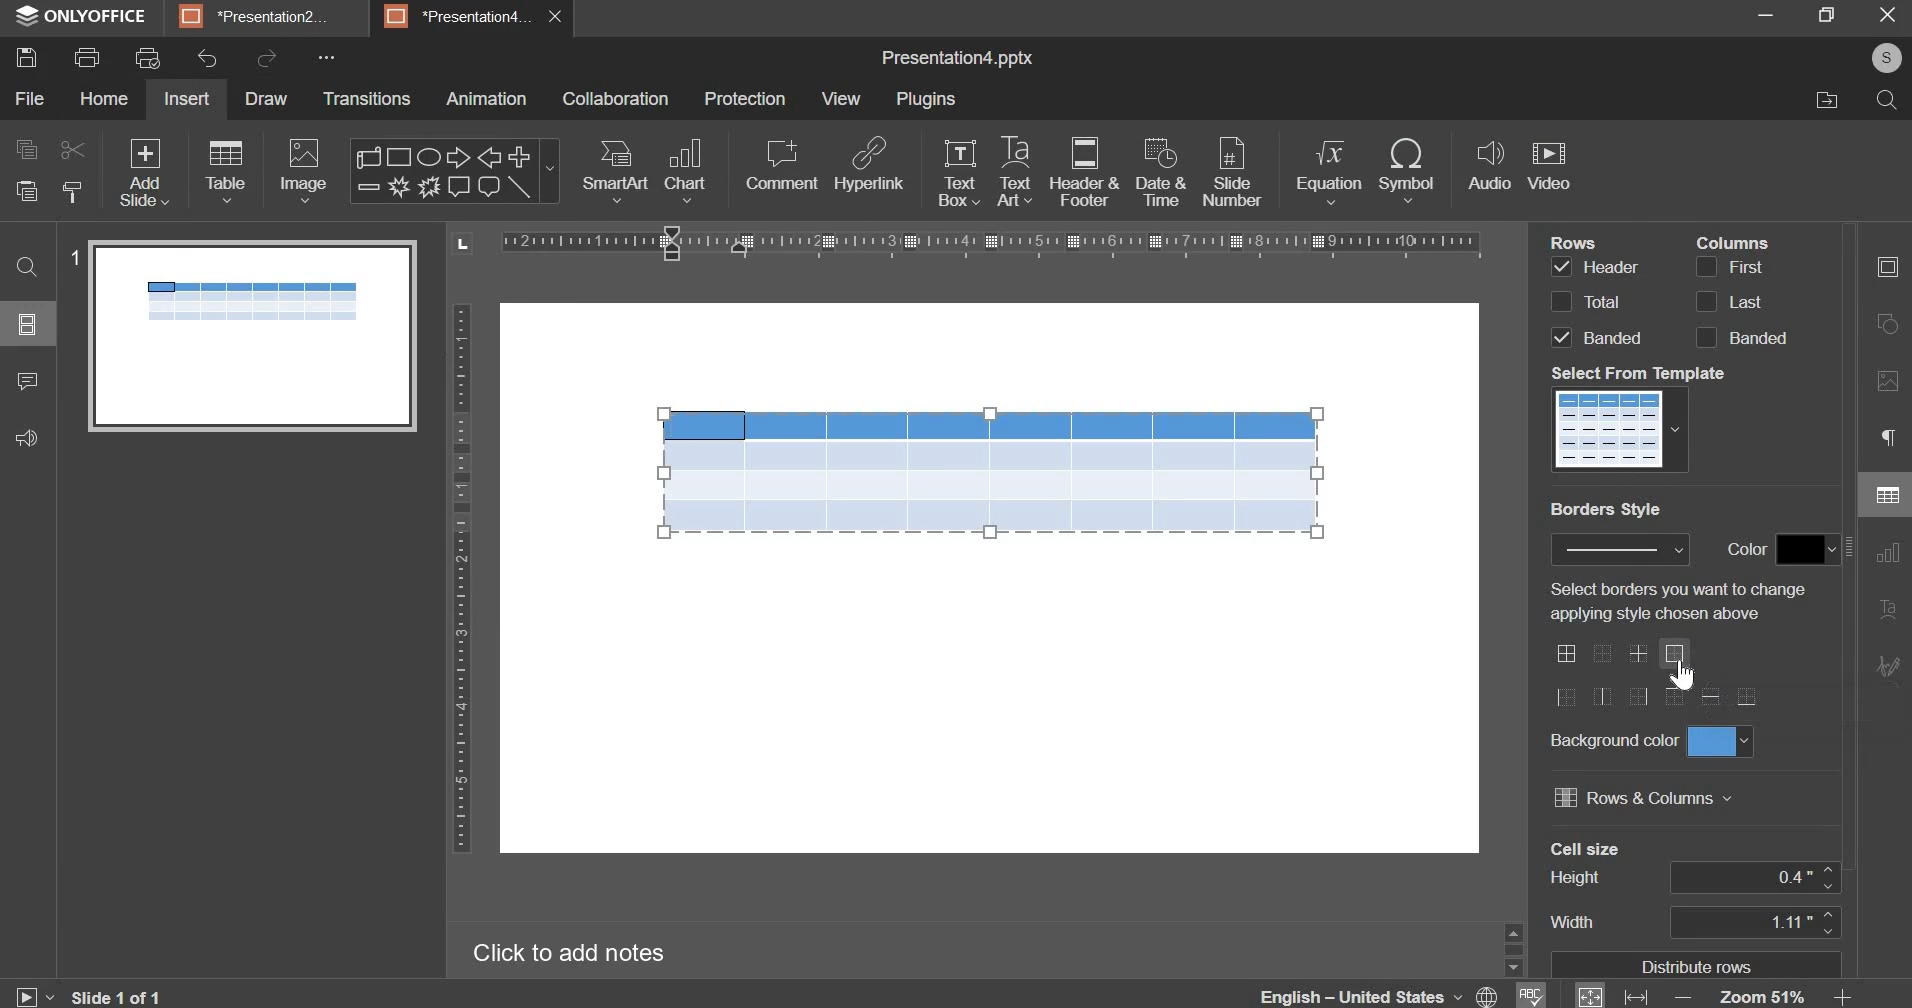  Describe the element at coordinates (1636, 650) in the screenshot. I see `add border` at that location.